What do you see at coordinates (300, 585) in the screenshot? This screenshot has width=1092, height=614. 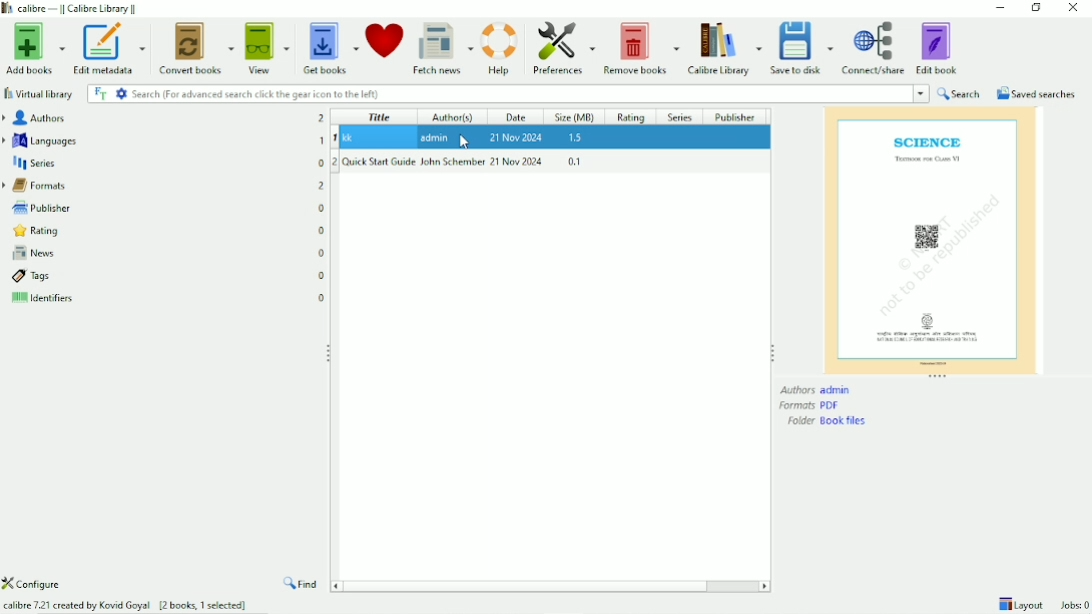 I see `Find` at bounding box center [300, 585].